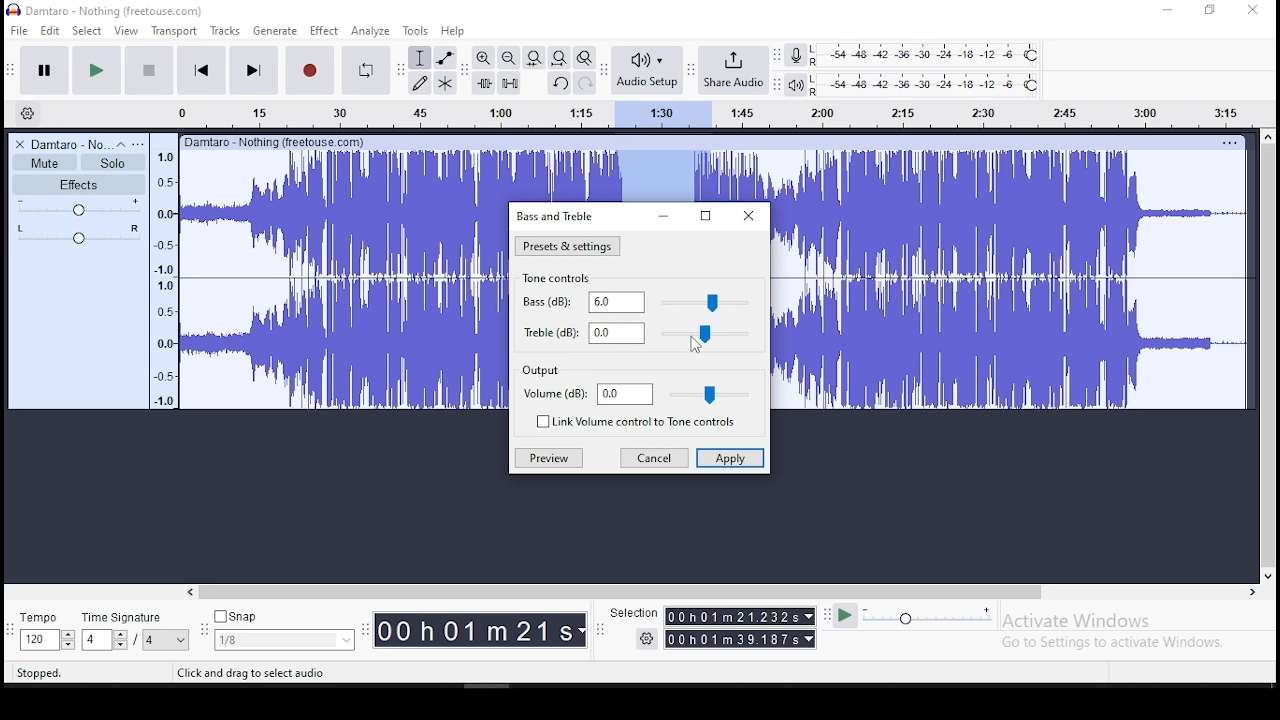 The height and width of the screenshot is (720, 1280). Describe the element at coordinates (164, 279) in the screenshot. I see `` at that location.